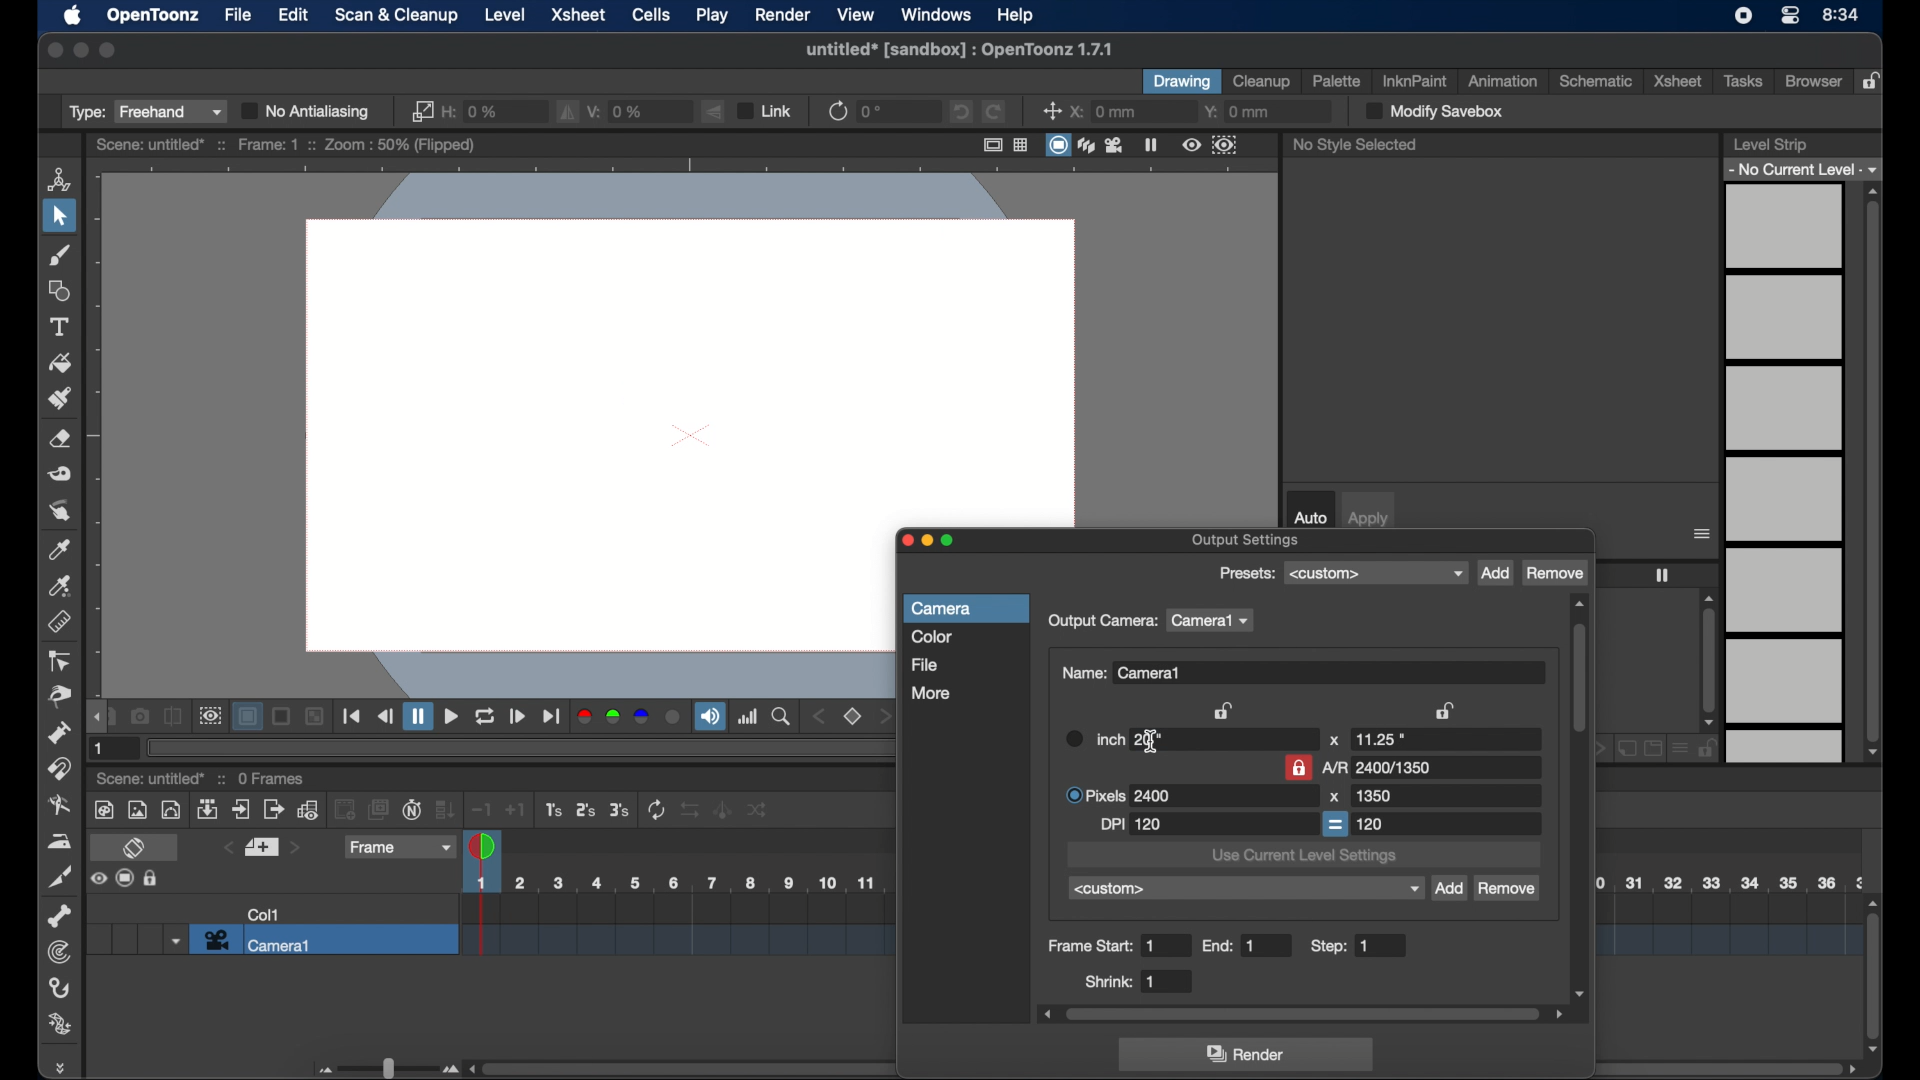 The width and height of the screenshot is (1920, 1080). I want to click on , so click(308, 809).